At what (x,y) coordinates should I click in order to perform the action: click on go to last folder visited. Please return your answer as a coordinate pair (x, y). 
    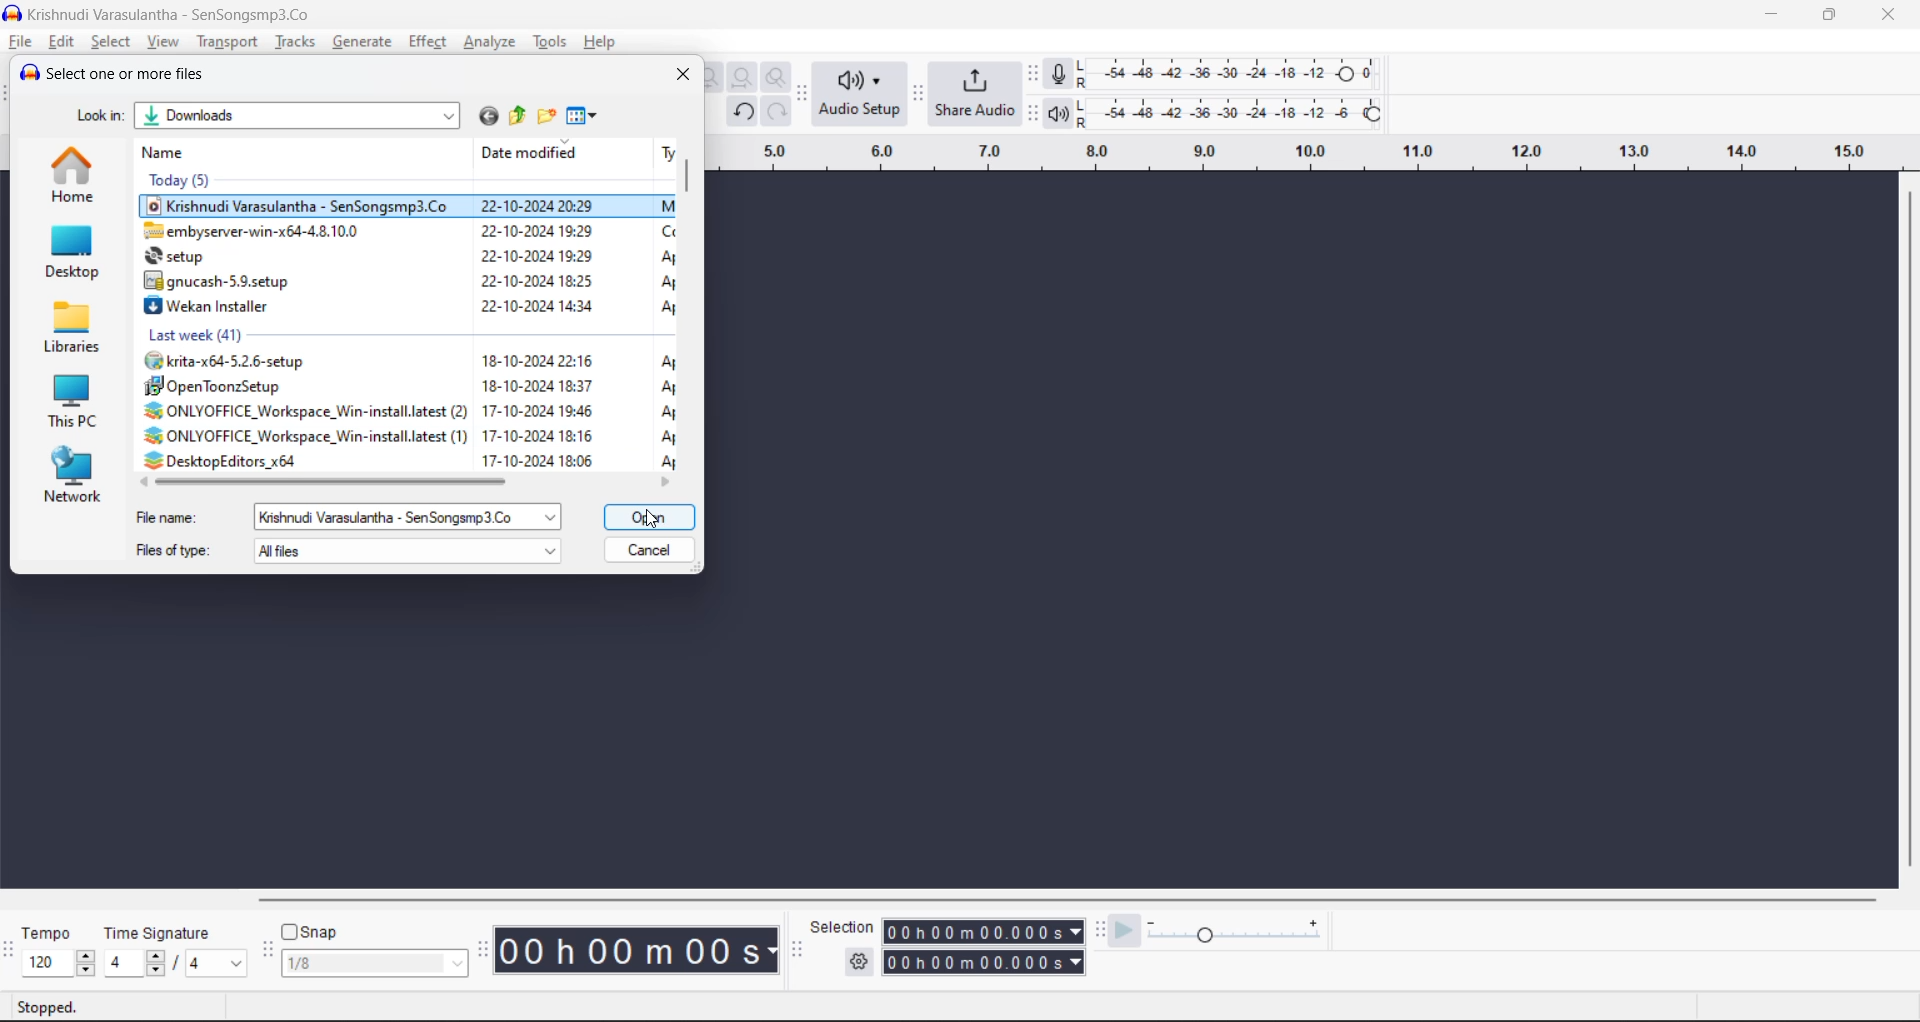
    Looking at the image, I should click on (488, 116).